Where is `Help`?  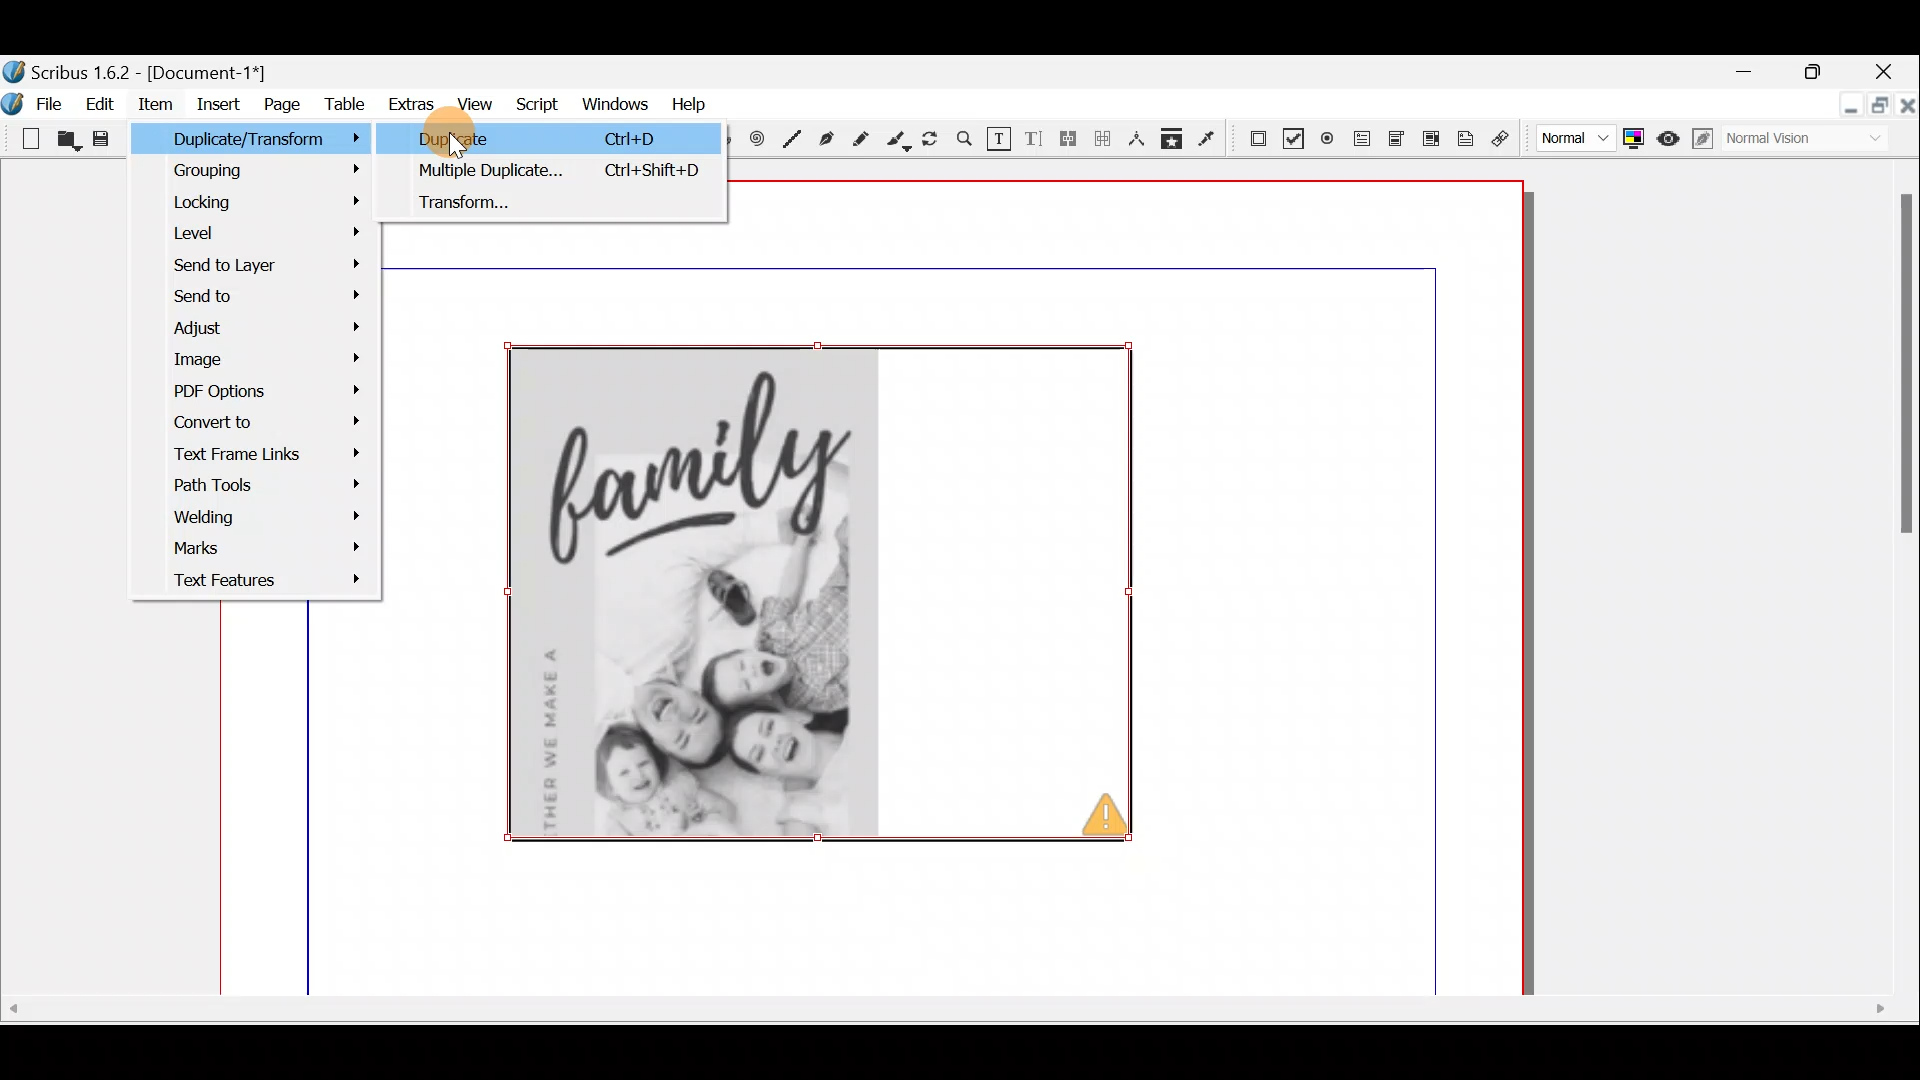 Help is located at coordinates (684, 104).